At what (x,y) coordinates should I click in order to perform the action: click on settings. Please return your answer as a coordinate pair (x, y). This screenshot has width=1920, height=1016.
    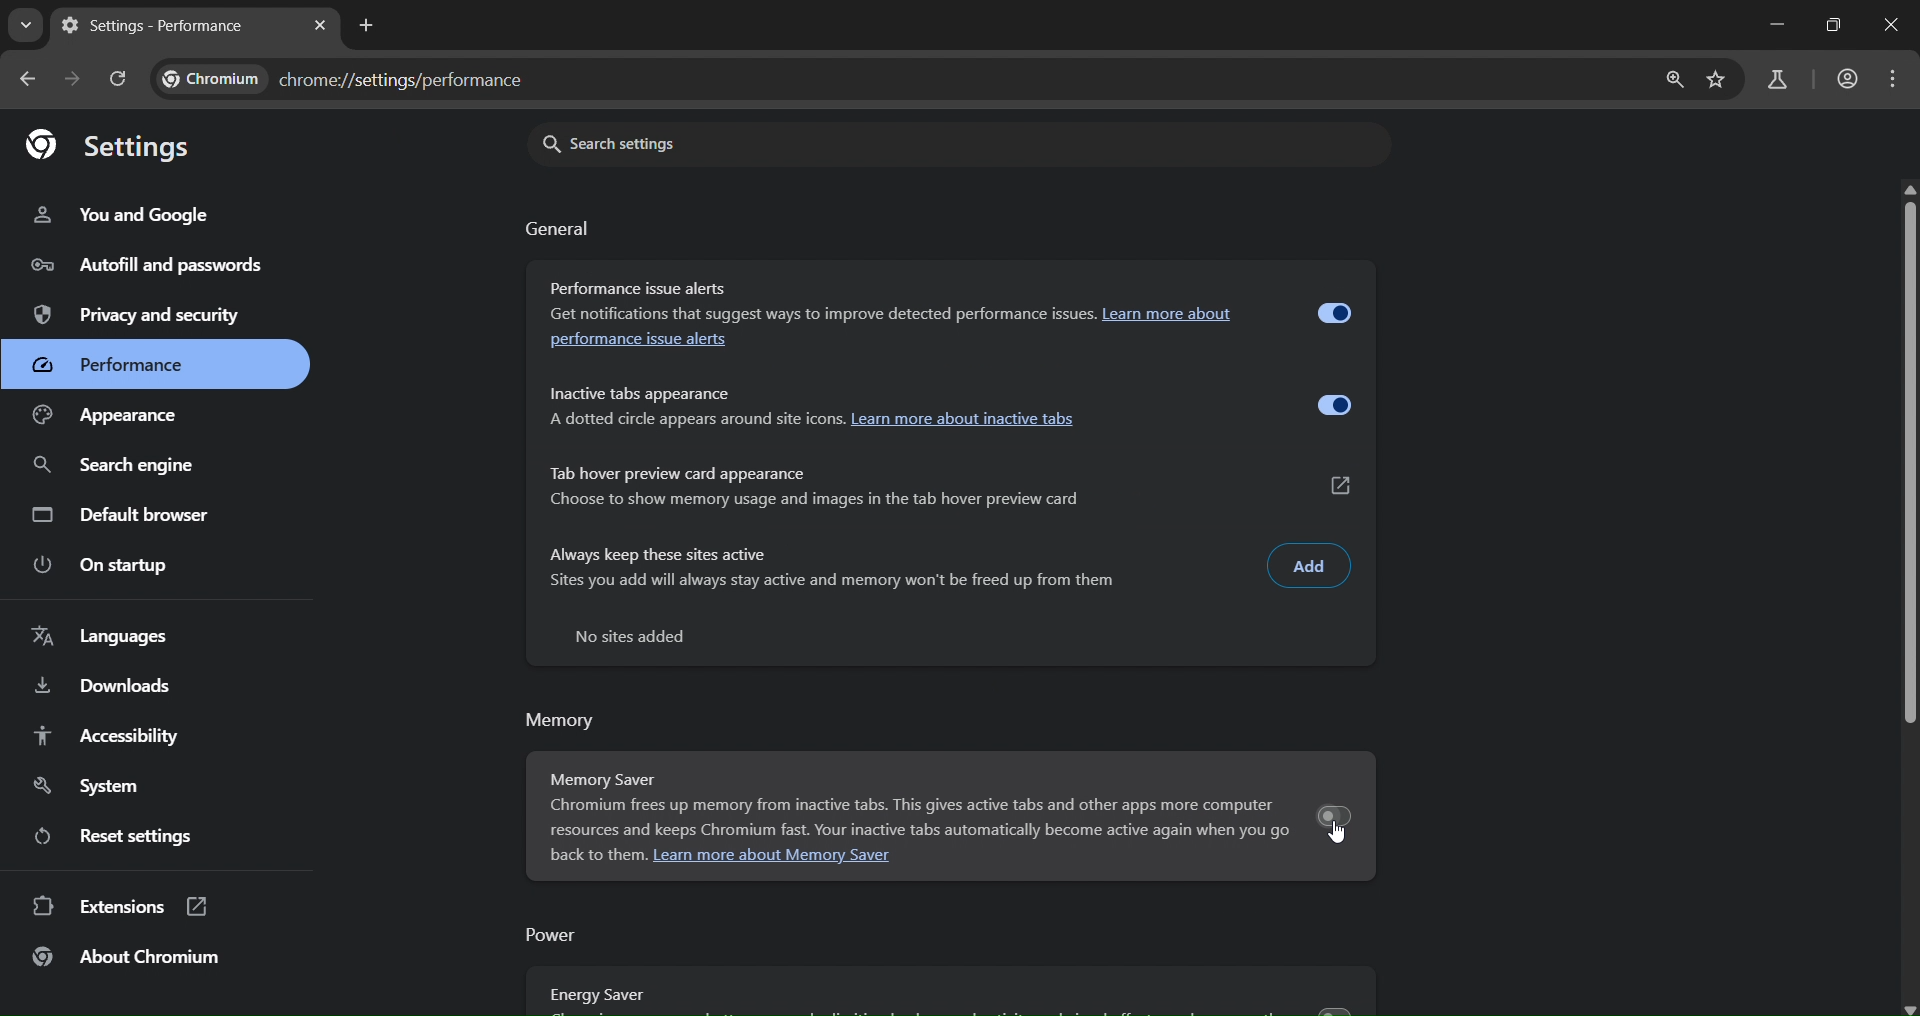
    Looking at the image, I should click on (113, 149).